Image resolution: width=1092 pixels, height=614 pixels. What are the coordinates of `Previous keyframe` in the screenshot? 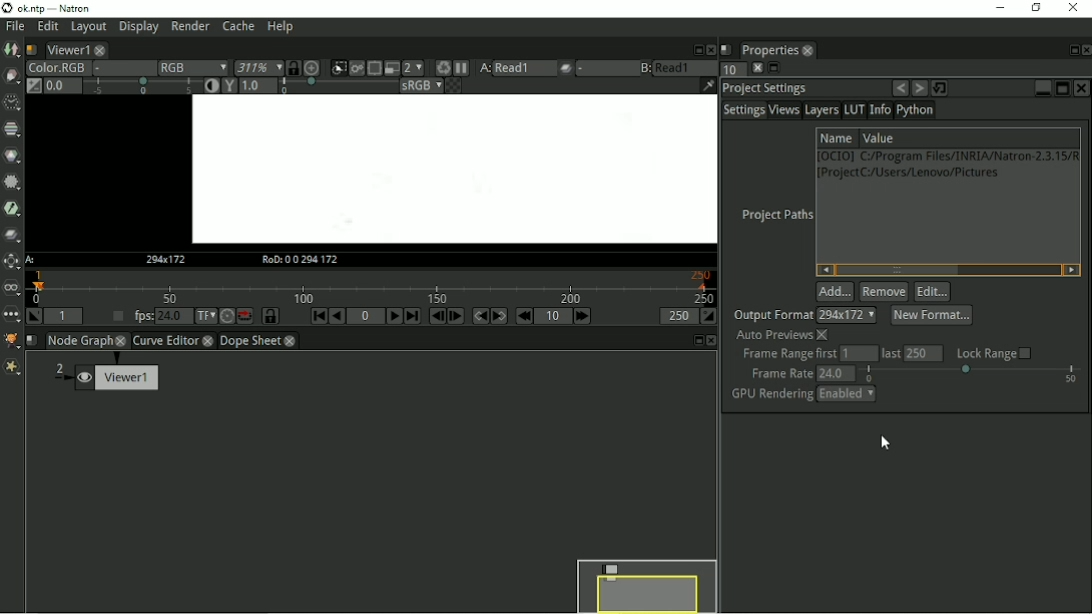 It's located at (481, 317).